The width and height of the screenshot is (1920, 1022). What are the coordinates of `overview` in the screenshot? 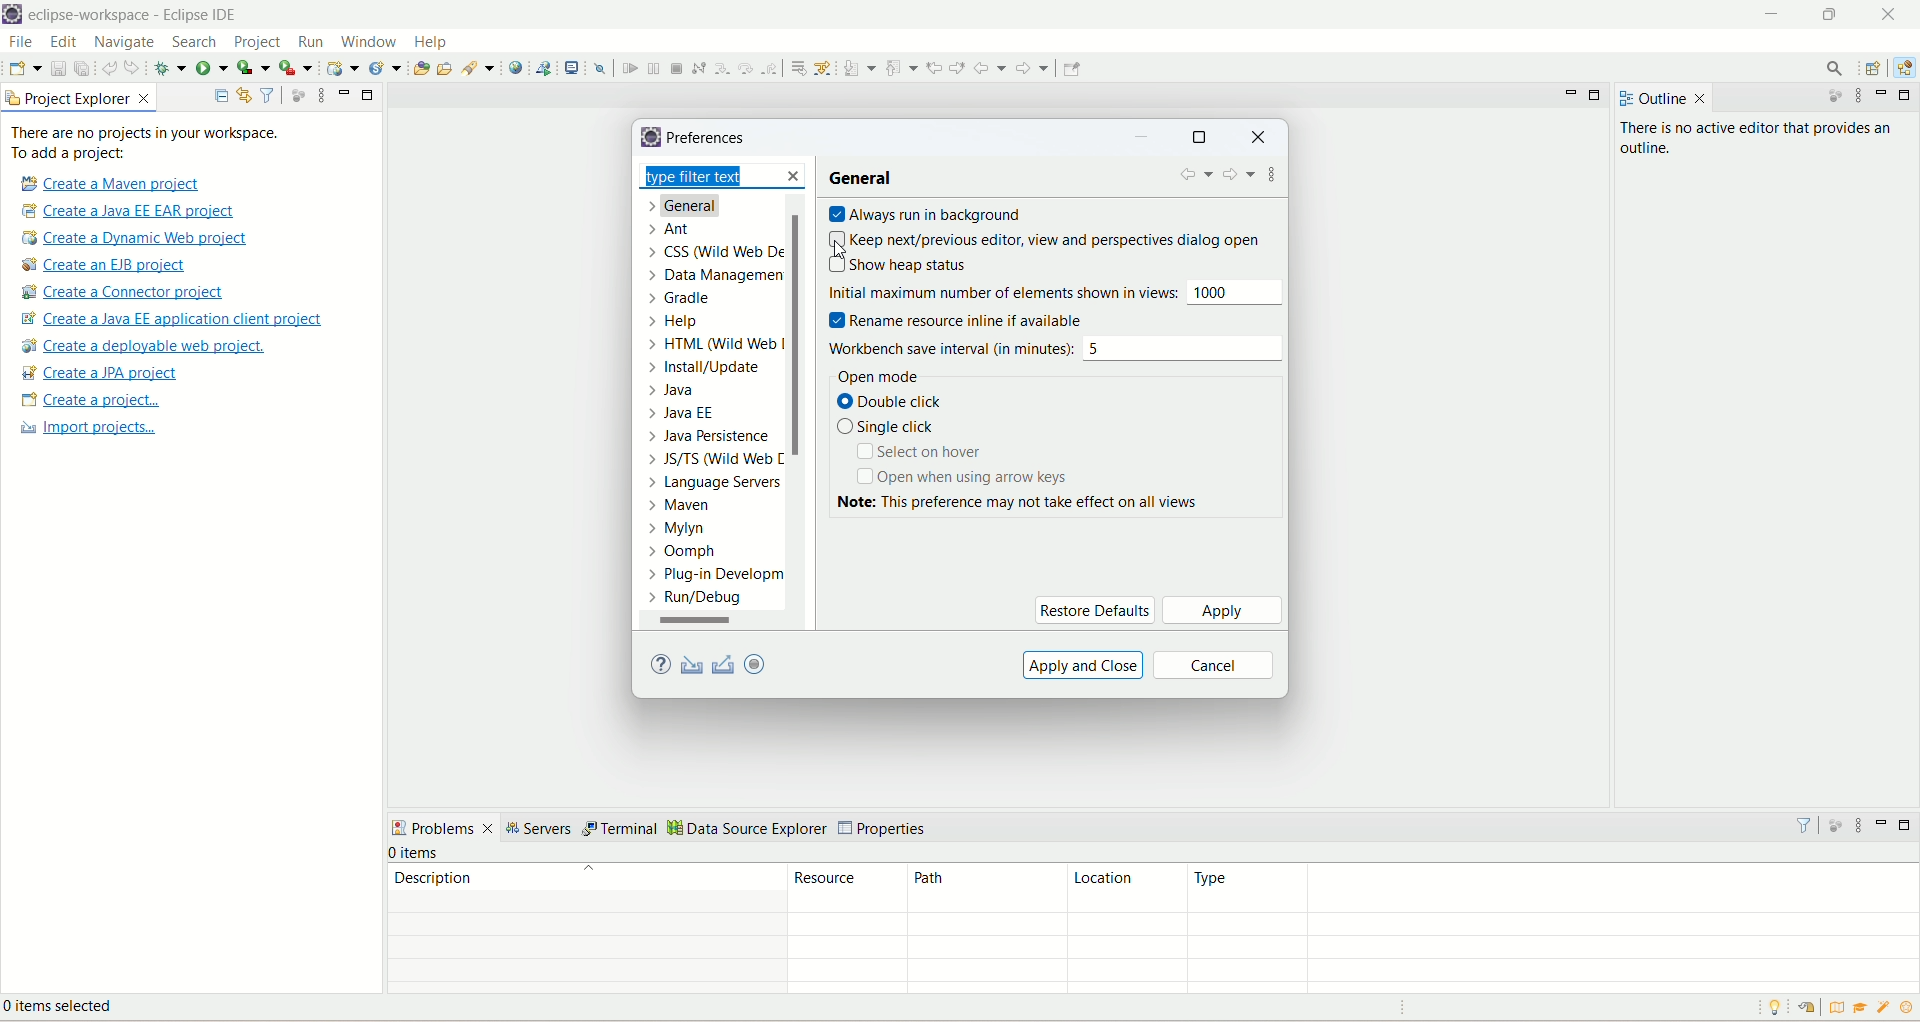 It's located at (1834, 1006).